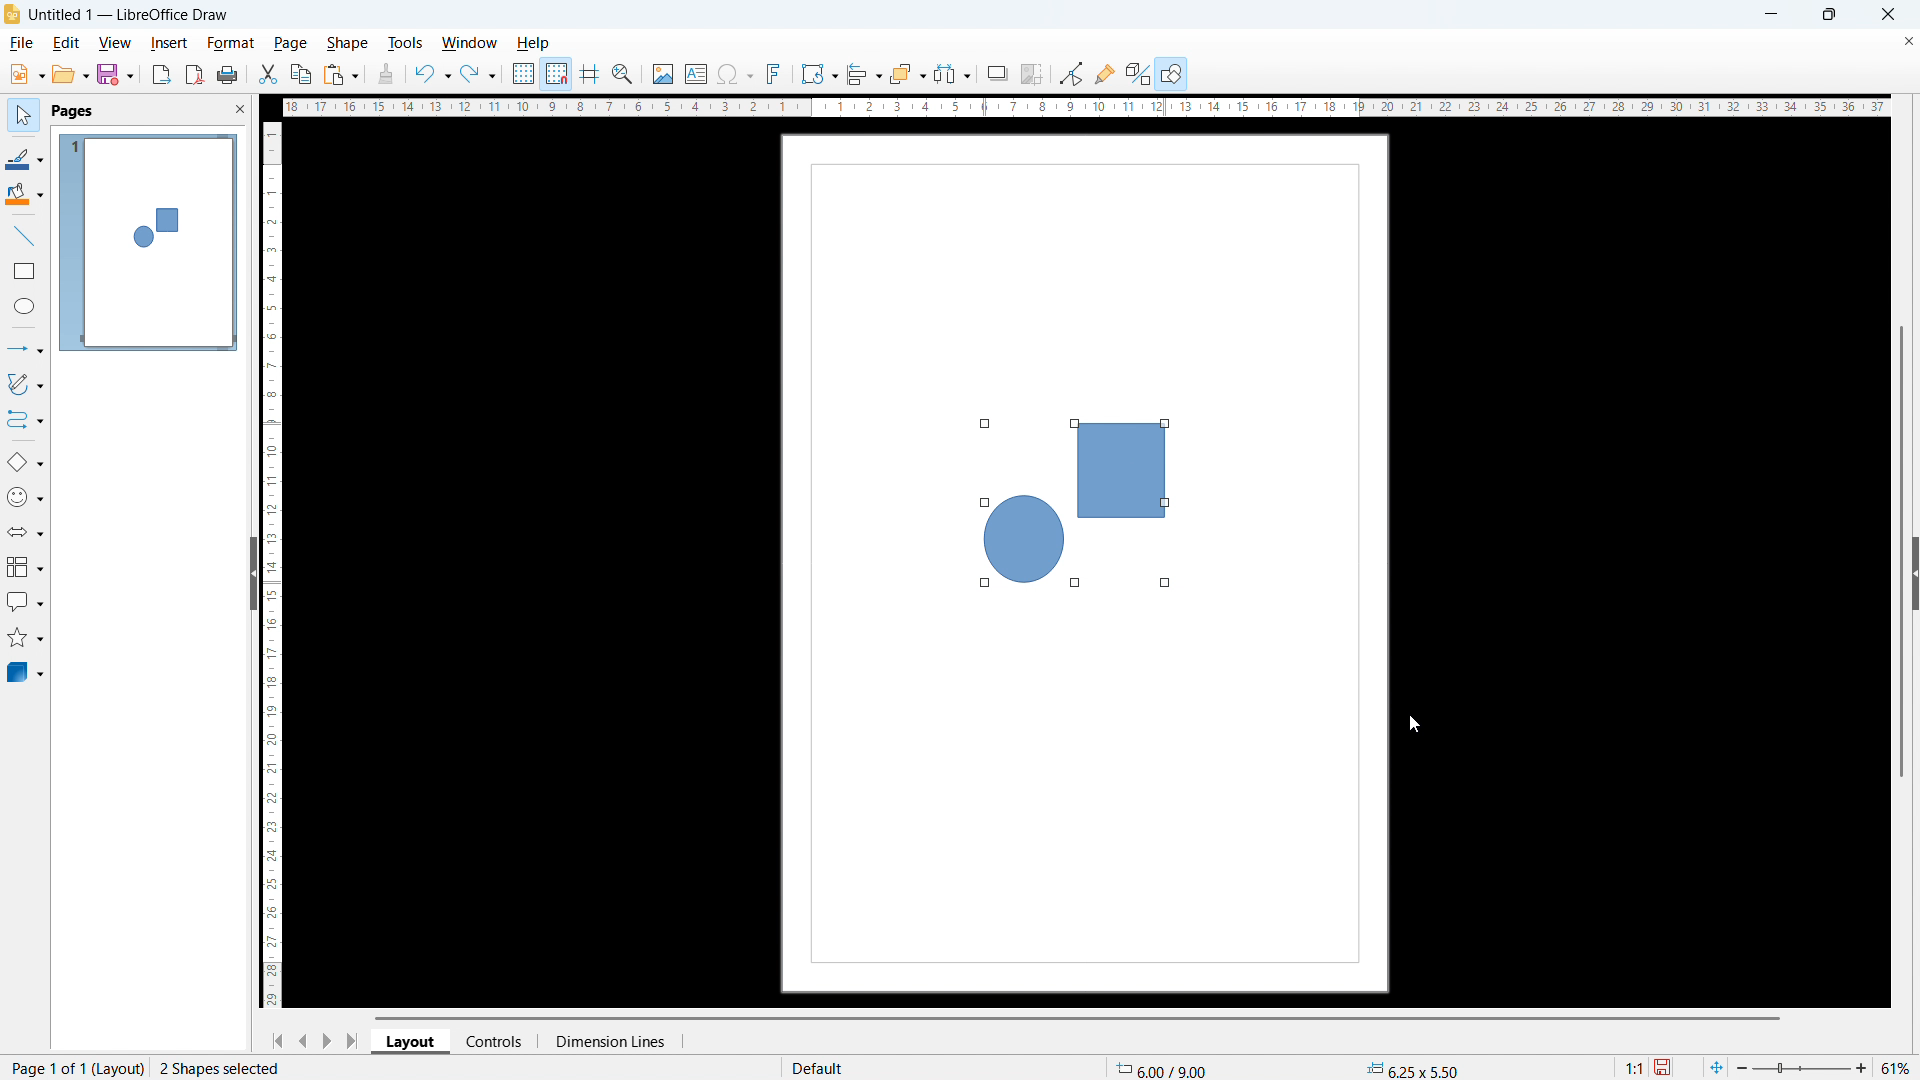 The width and height of the screenshot is (1920, 1080). Describe the element at coordinates (27, 195) in the screenshot. I see `background color` at that location.